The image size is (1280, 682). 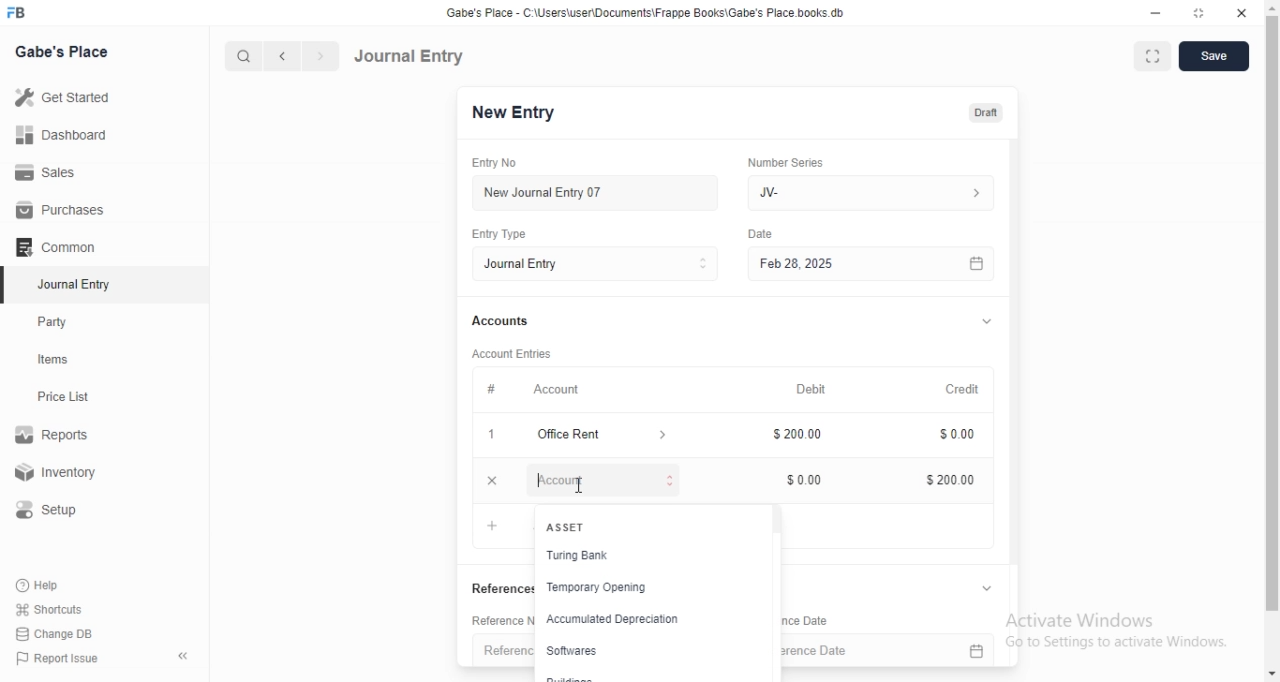 I want to click on forward, so click(x=322, y=56).